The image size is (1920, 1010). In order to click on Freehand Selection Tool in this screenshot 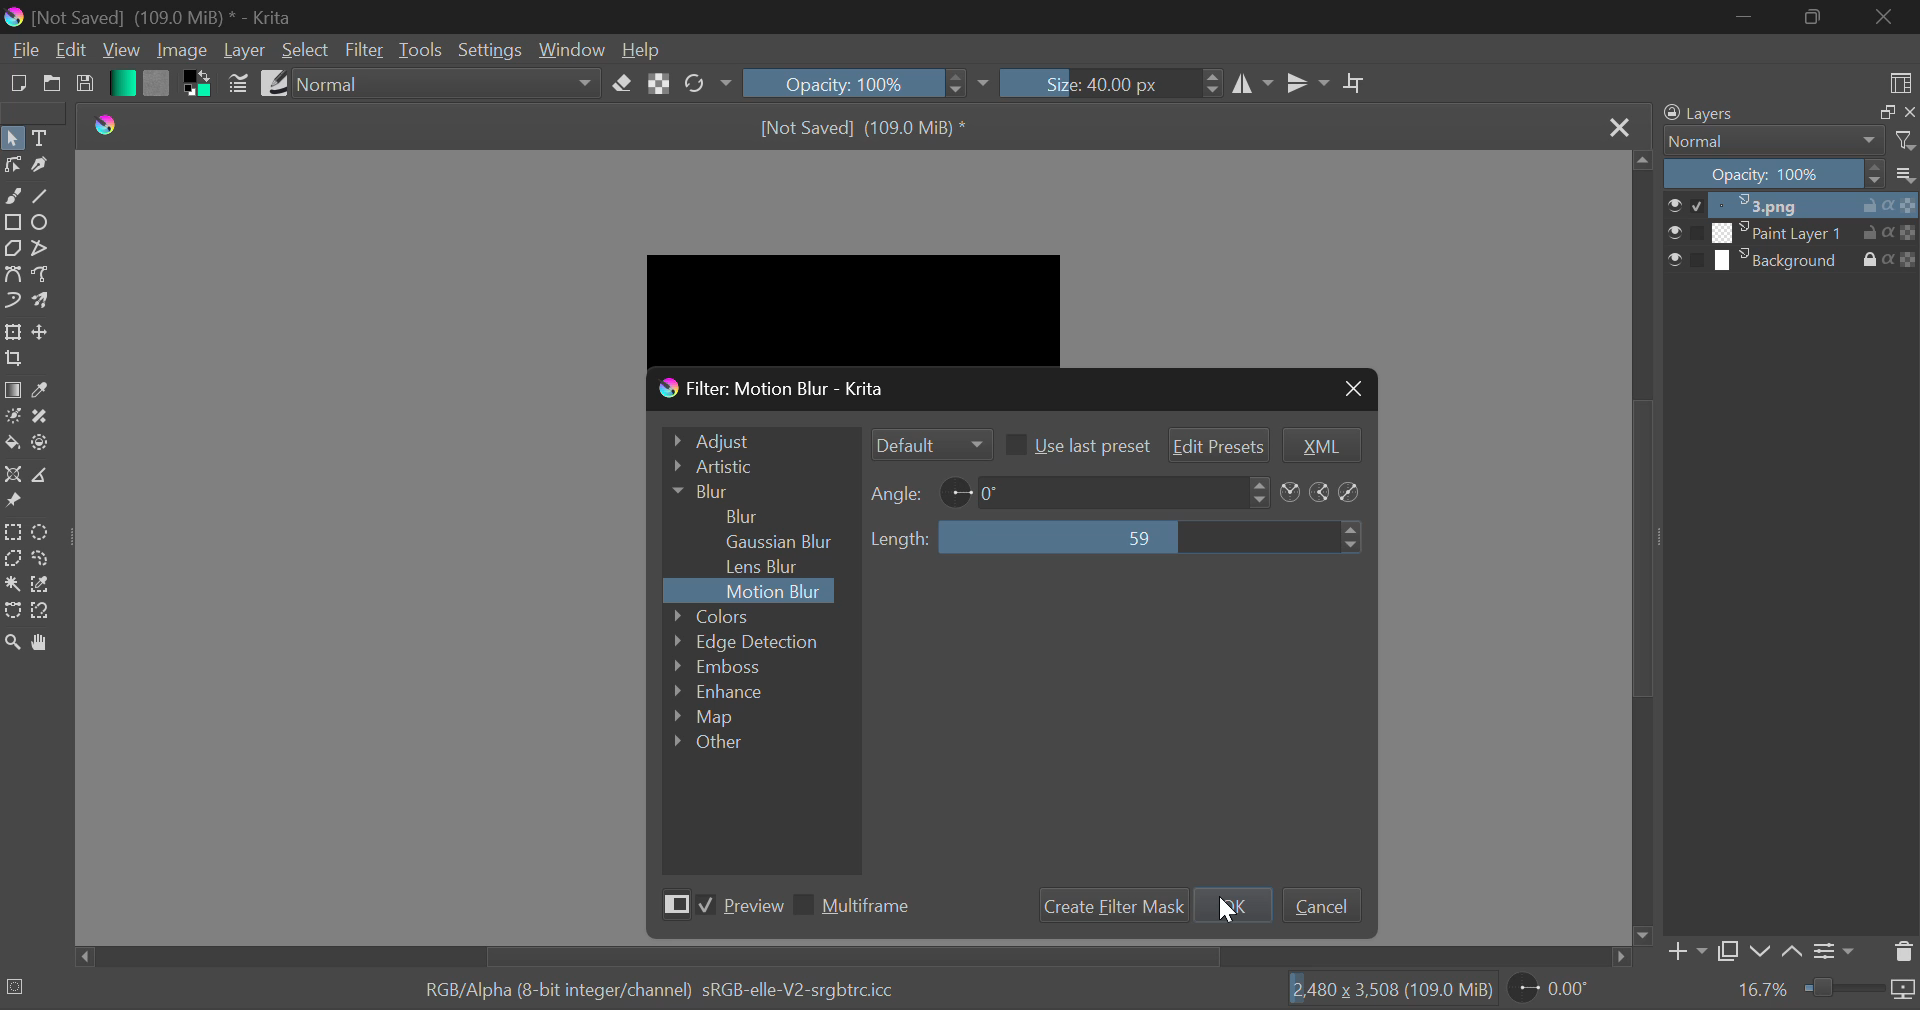, I will do `click(41, 560)`.